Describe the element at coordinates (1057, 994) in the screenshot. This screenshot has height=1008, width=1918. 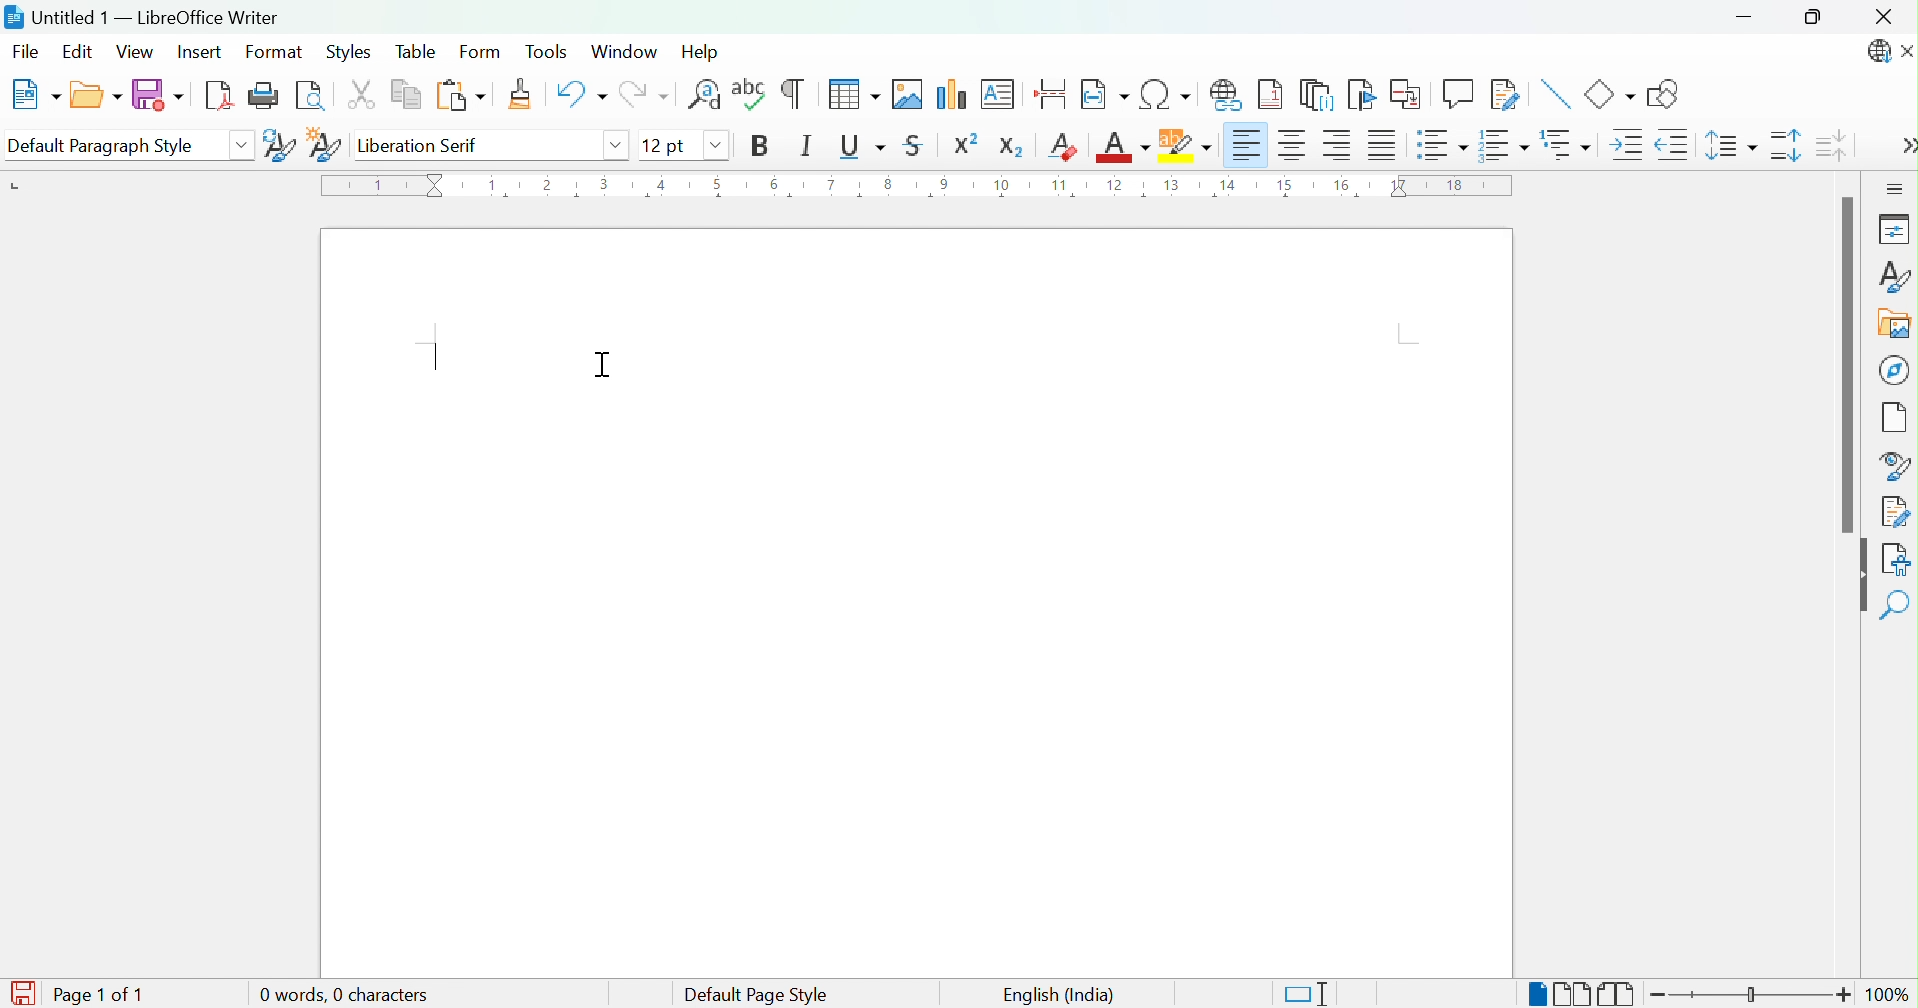
I see `English (India)` at that location.